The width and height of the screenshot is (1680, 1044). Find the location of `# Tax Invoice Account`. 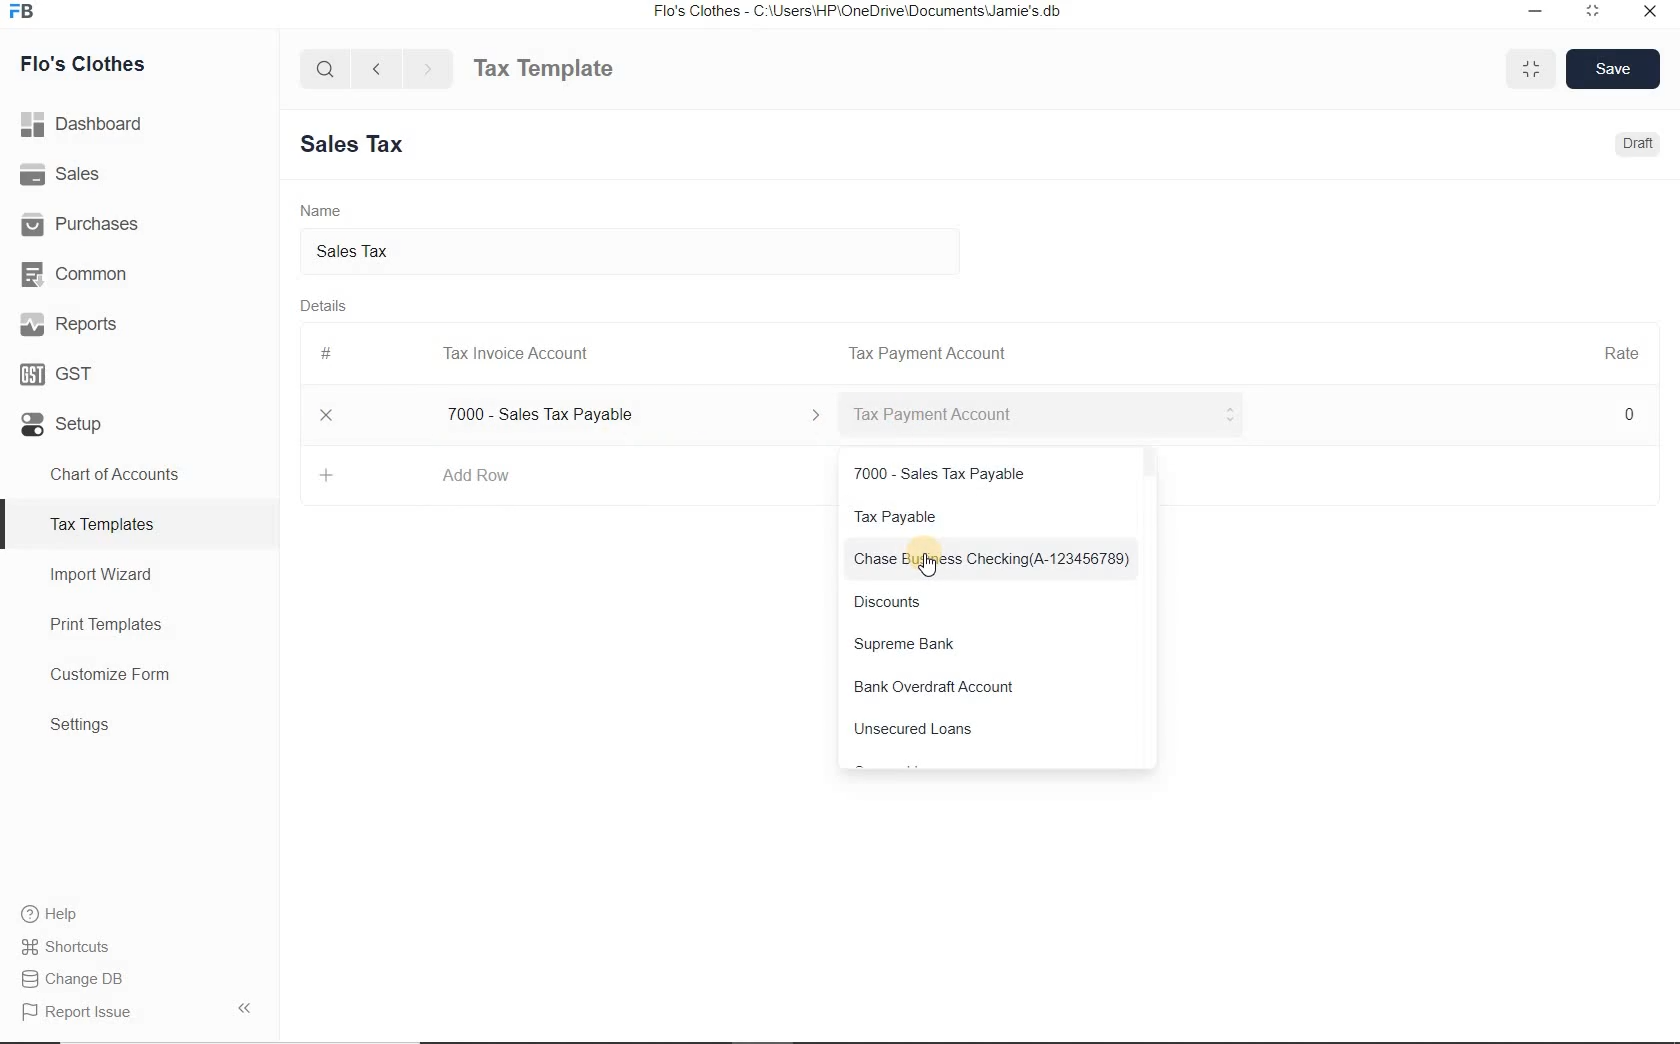

# Tax Invoice Account is located at coordinates (457, 355).